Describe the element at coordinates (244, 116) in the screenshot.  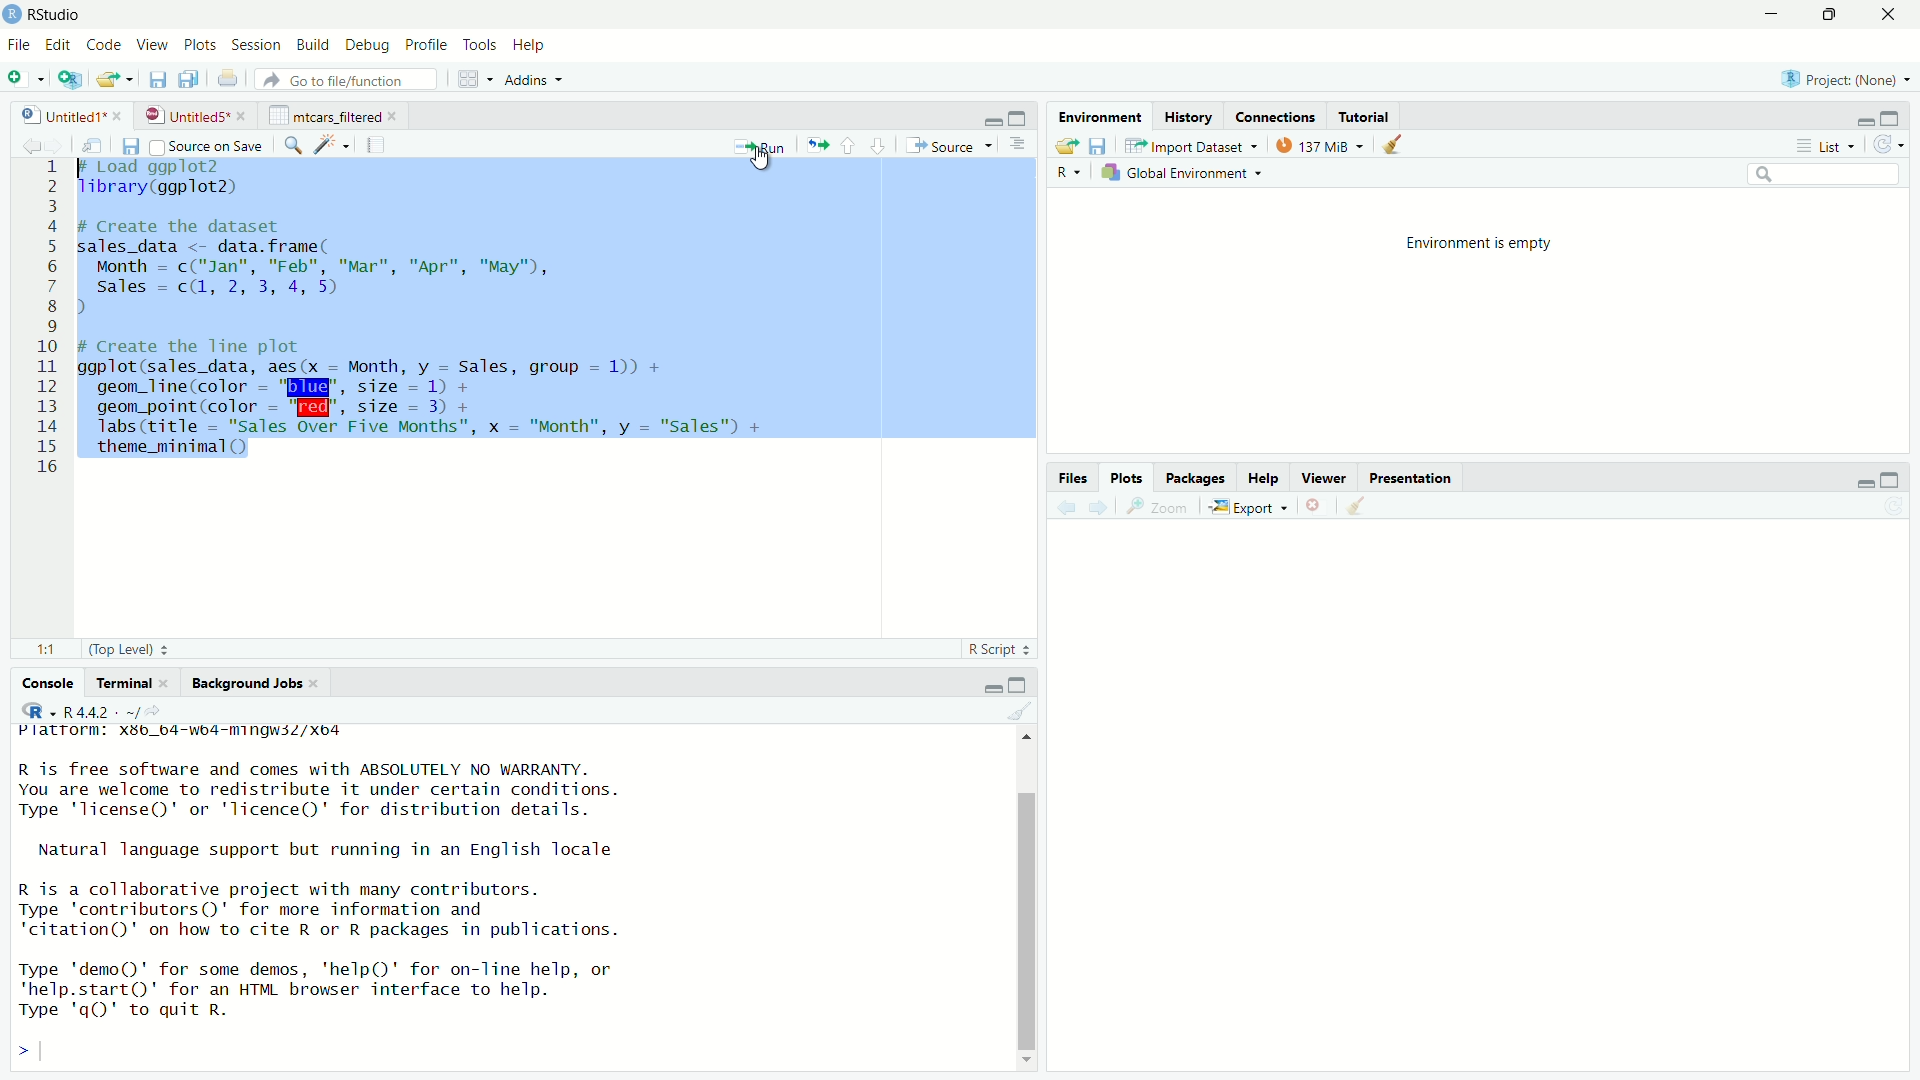
I see `close` at that location.